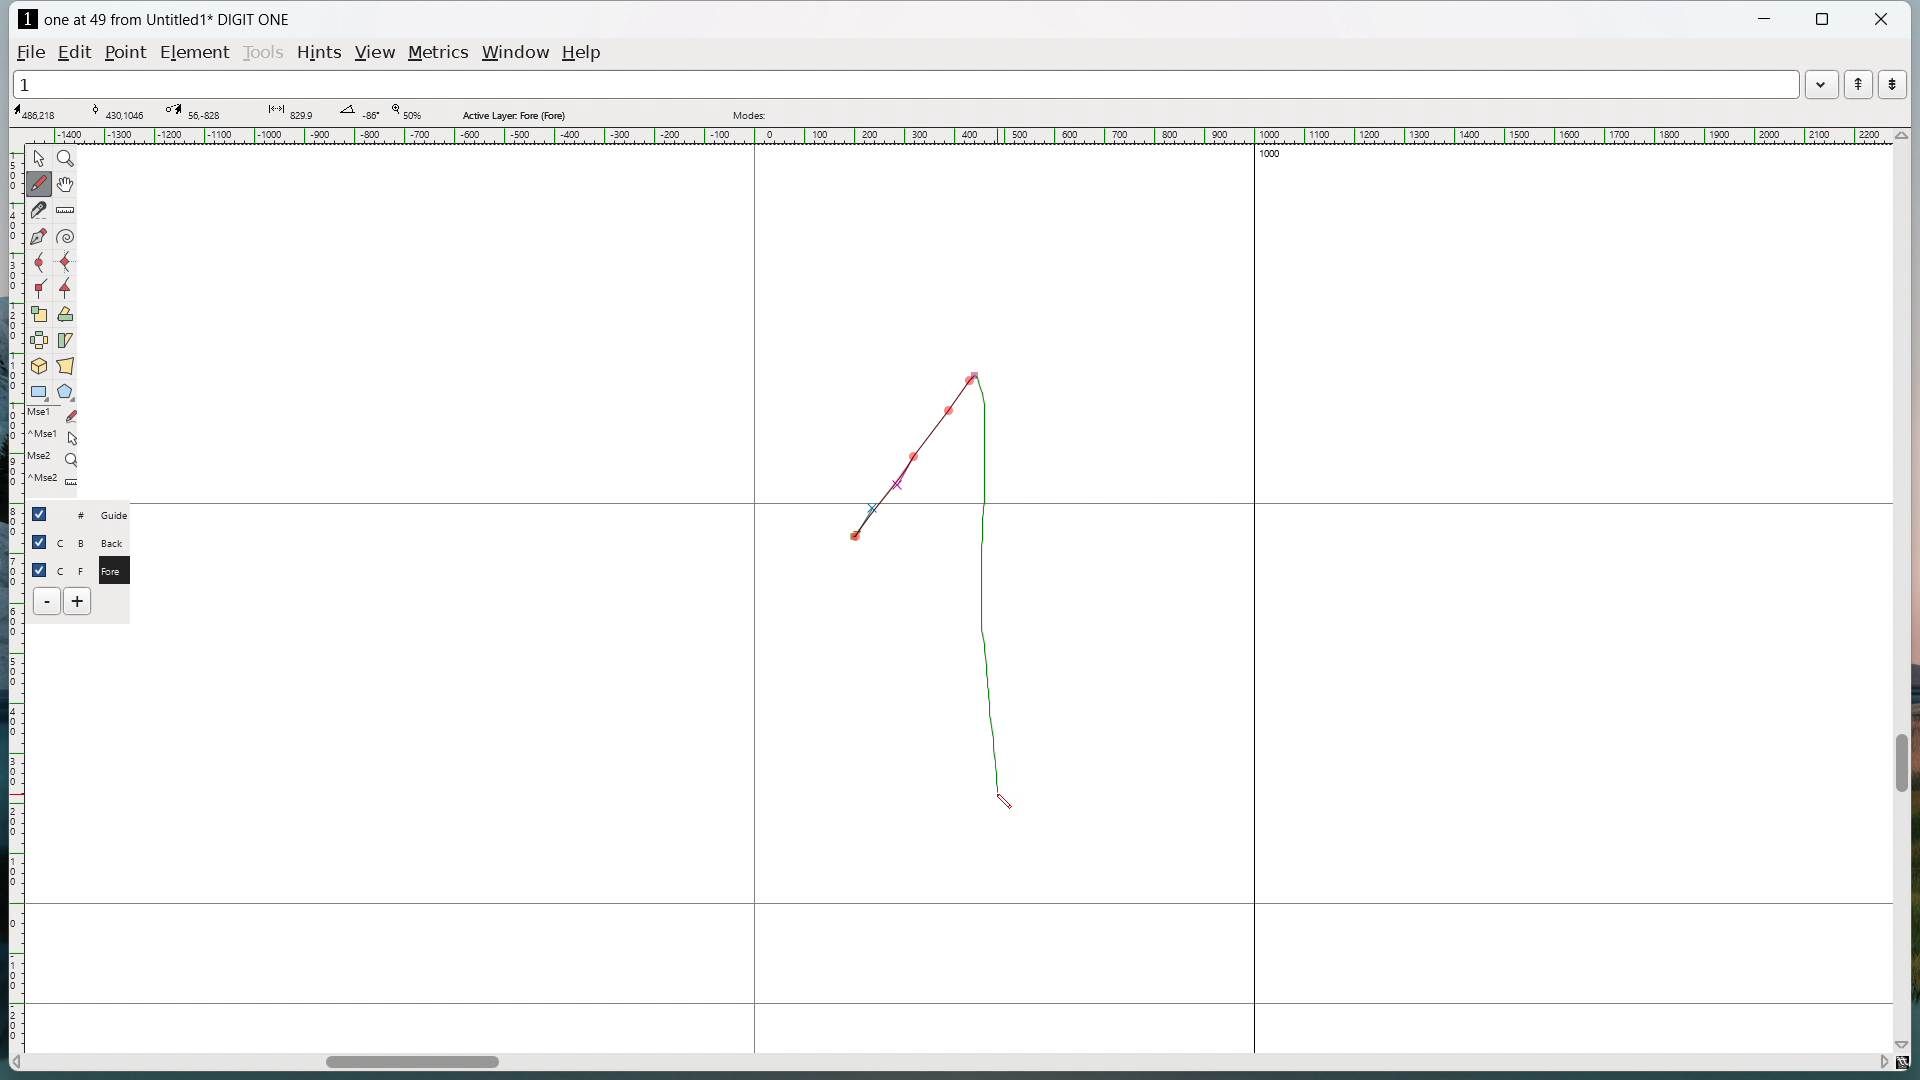 The height and width of the screenshot is (1080, 1920). Describe the element at coordinates (68, 183) in the screenshot. I see `scroll by hand` at that location.